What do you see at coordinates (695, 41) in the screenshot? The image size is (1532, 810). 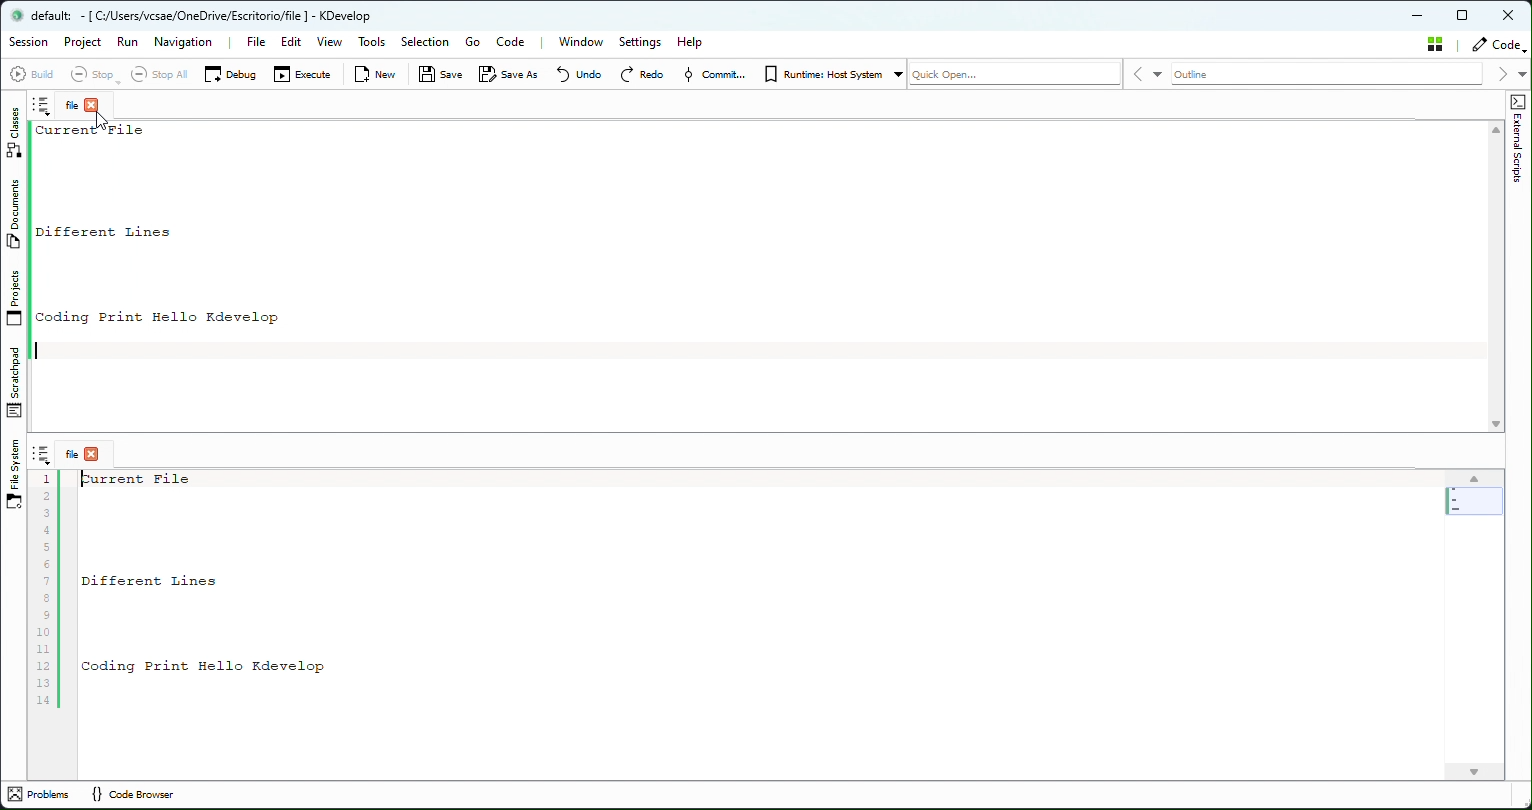 I see `Help` at bounding box center [695, 41].